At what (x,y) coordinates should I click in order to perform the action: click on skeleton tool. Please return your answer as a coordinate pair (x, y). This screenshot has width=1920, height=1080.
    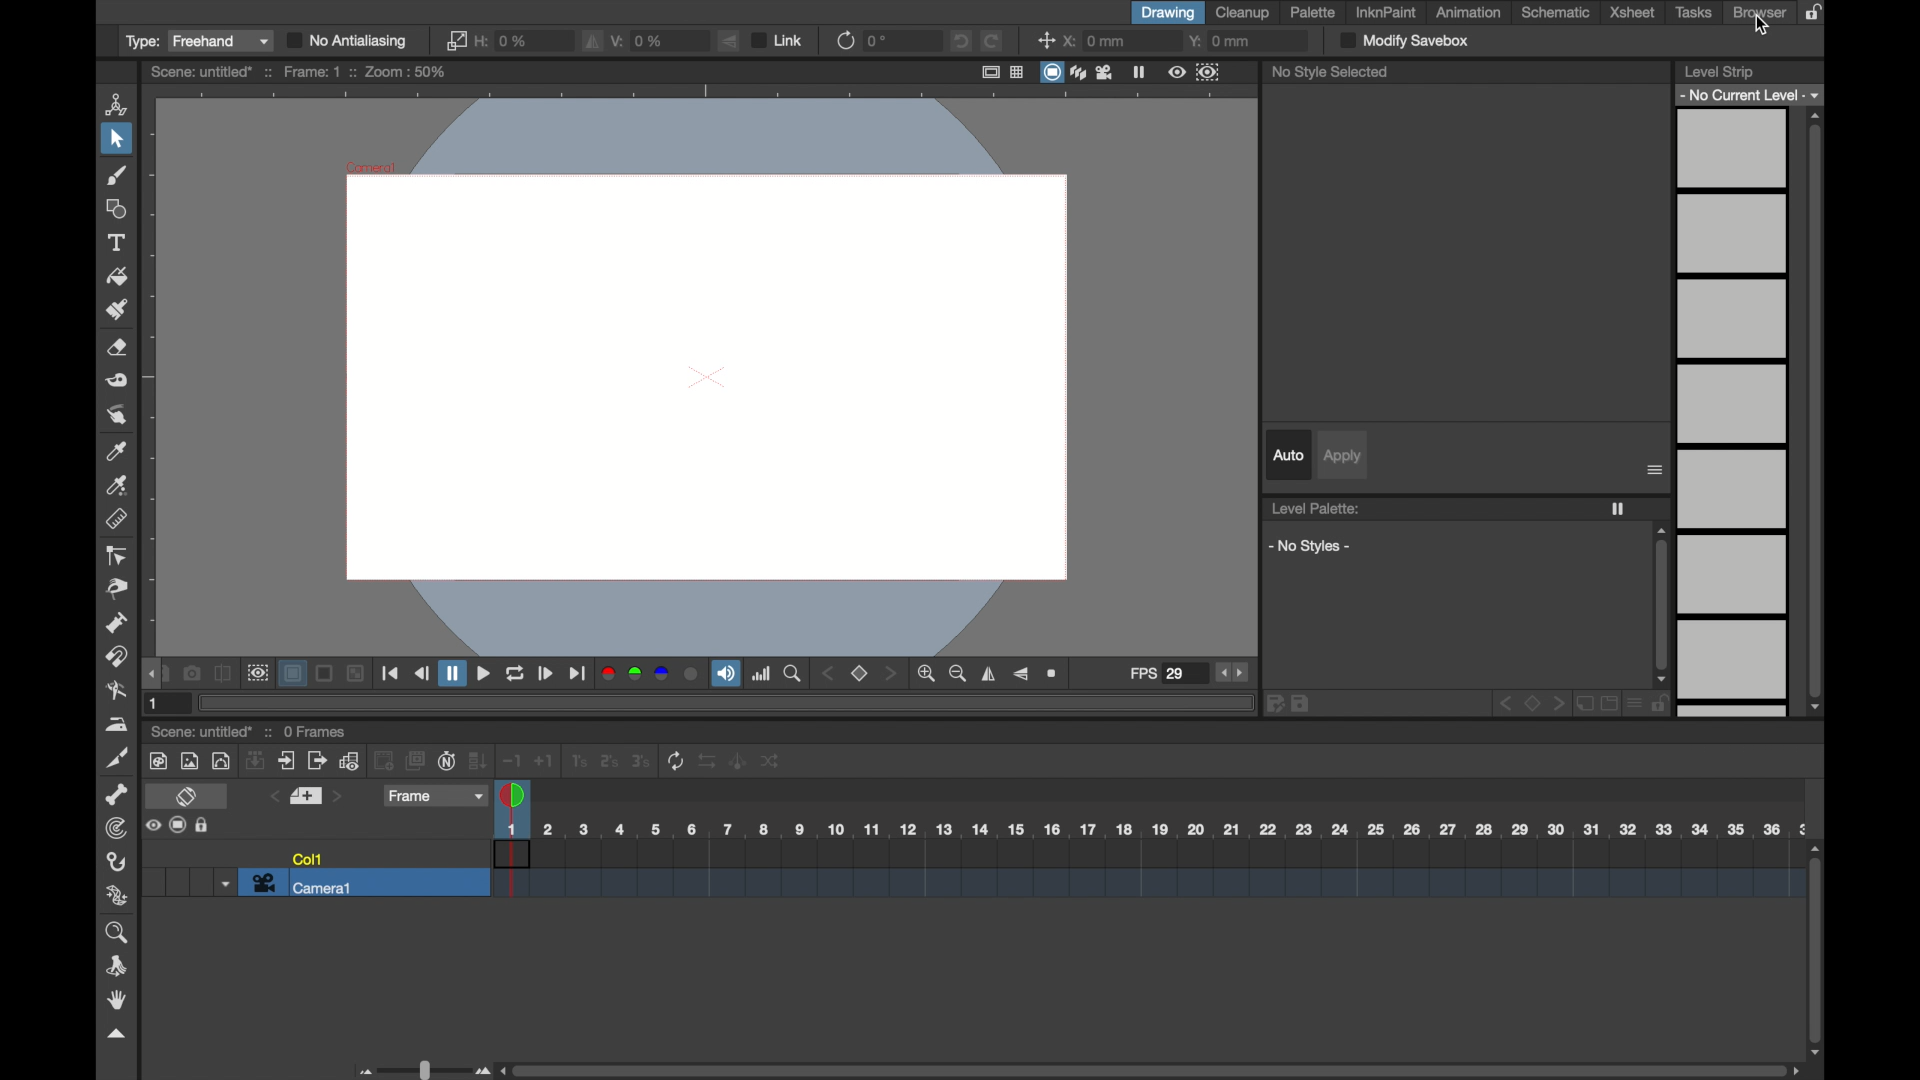
    Looking at the image, I should click on (118, 794).